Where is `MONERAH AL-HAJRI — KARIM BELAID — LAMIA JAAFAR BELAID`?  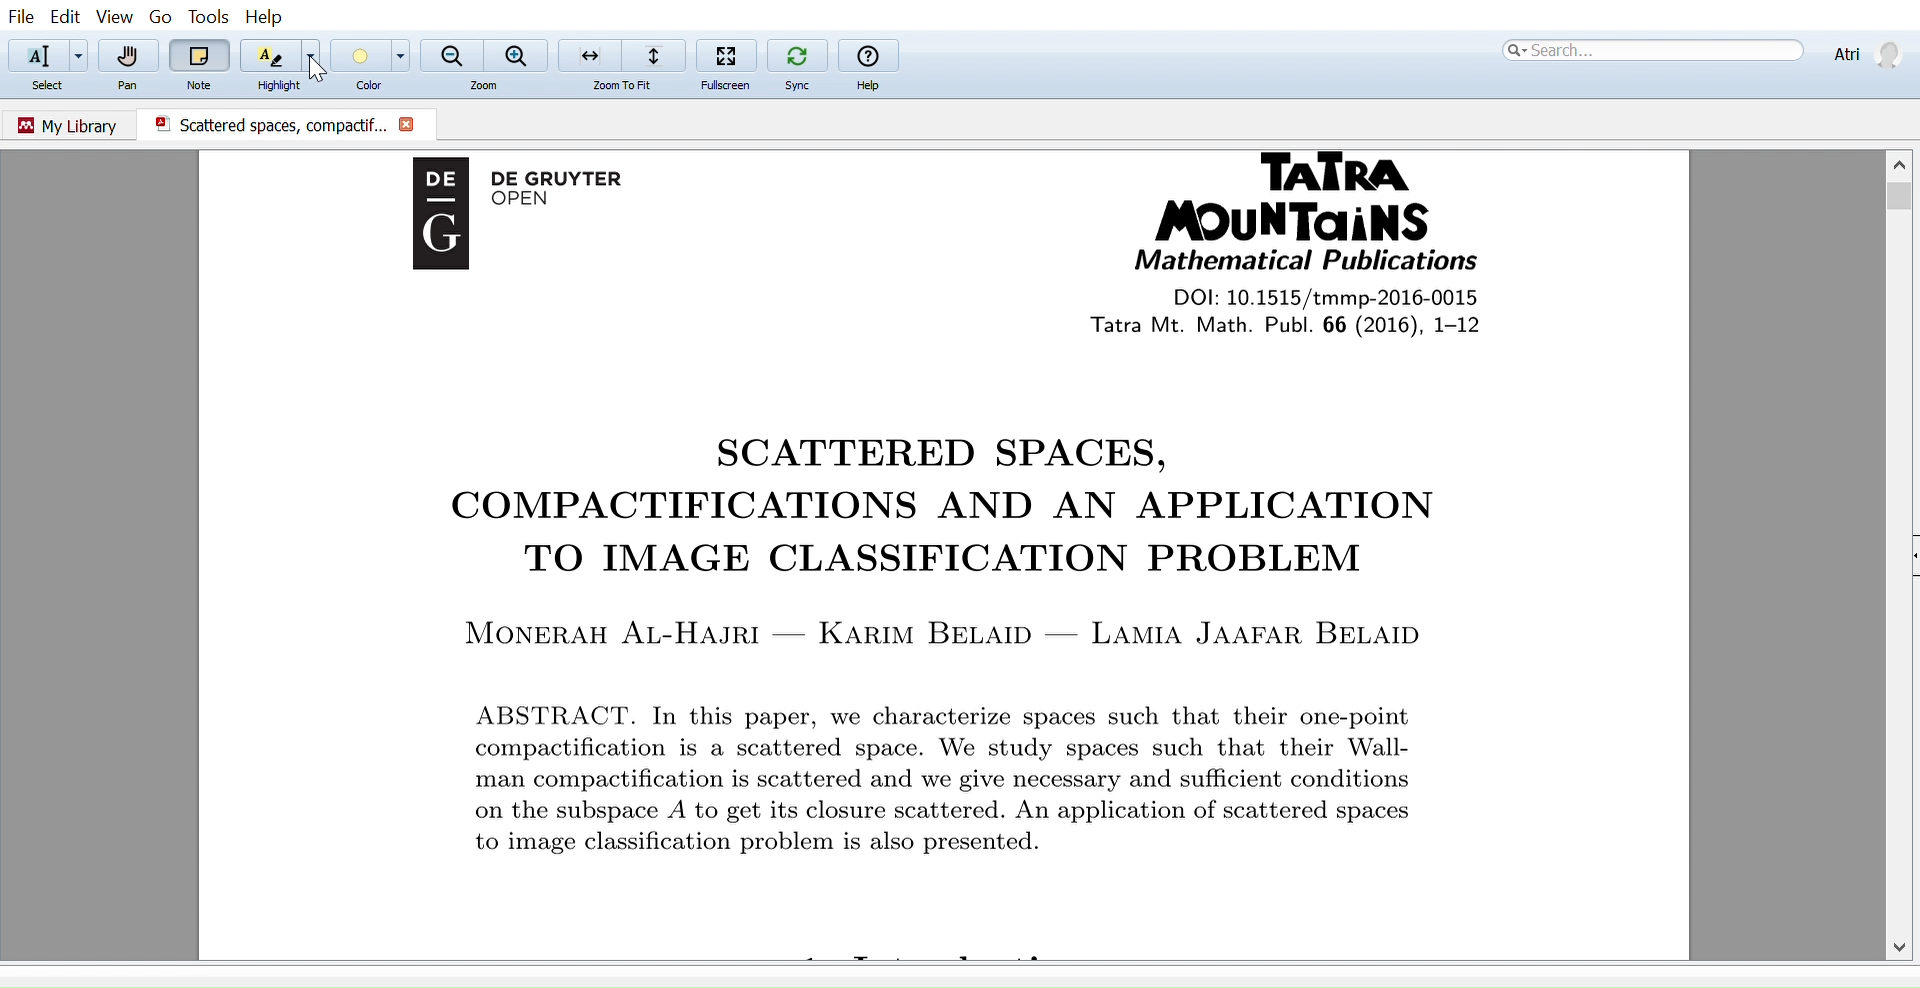 MONERAH AL-HAJRI — KARIM BELAID — LAMIA JAAFAR BELAID is located at coordinates (950, 631).